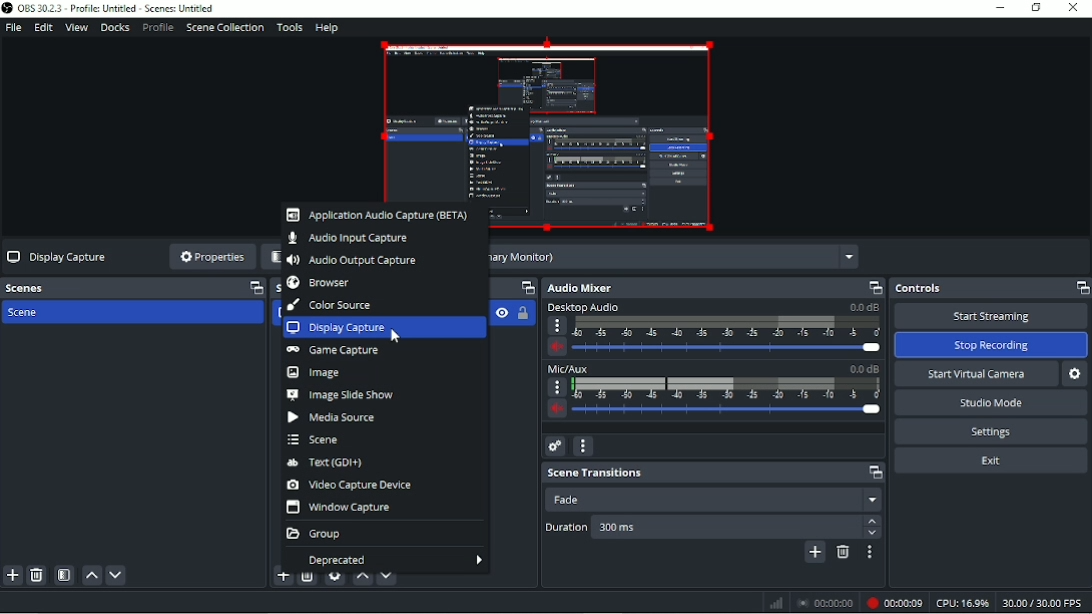  I want to click on Browser, so click(319, 283).